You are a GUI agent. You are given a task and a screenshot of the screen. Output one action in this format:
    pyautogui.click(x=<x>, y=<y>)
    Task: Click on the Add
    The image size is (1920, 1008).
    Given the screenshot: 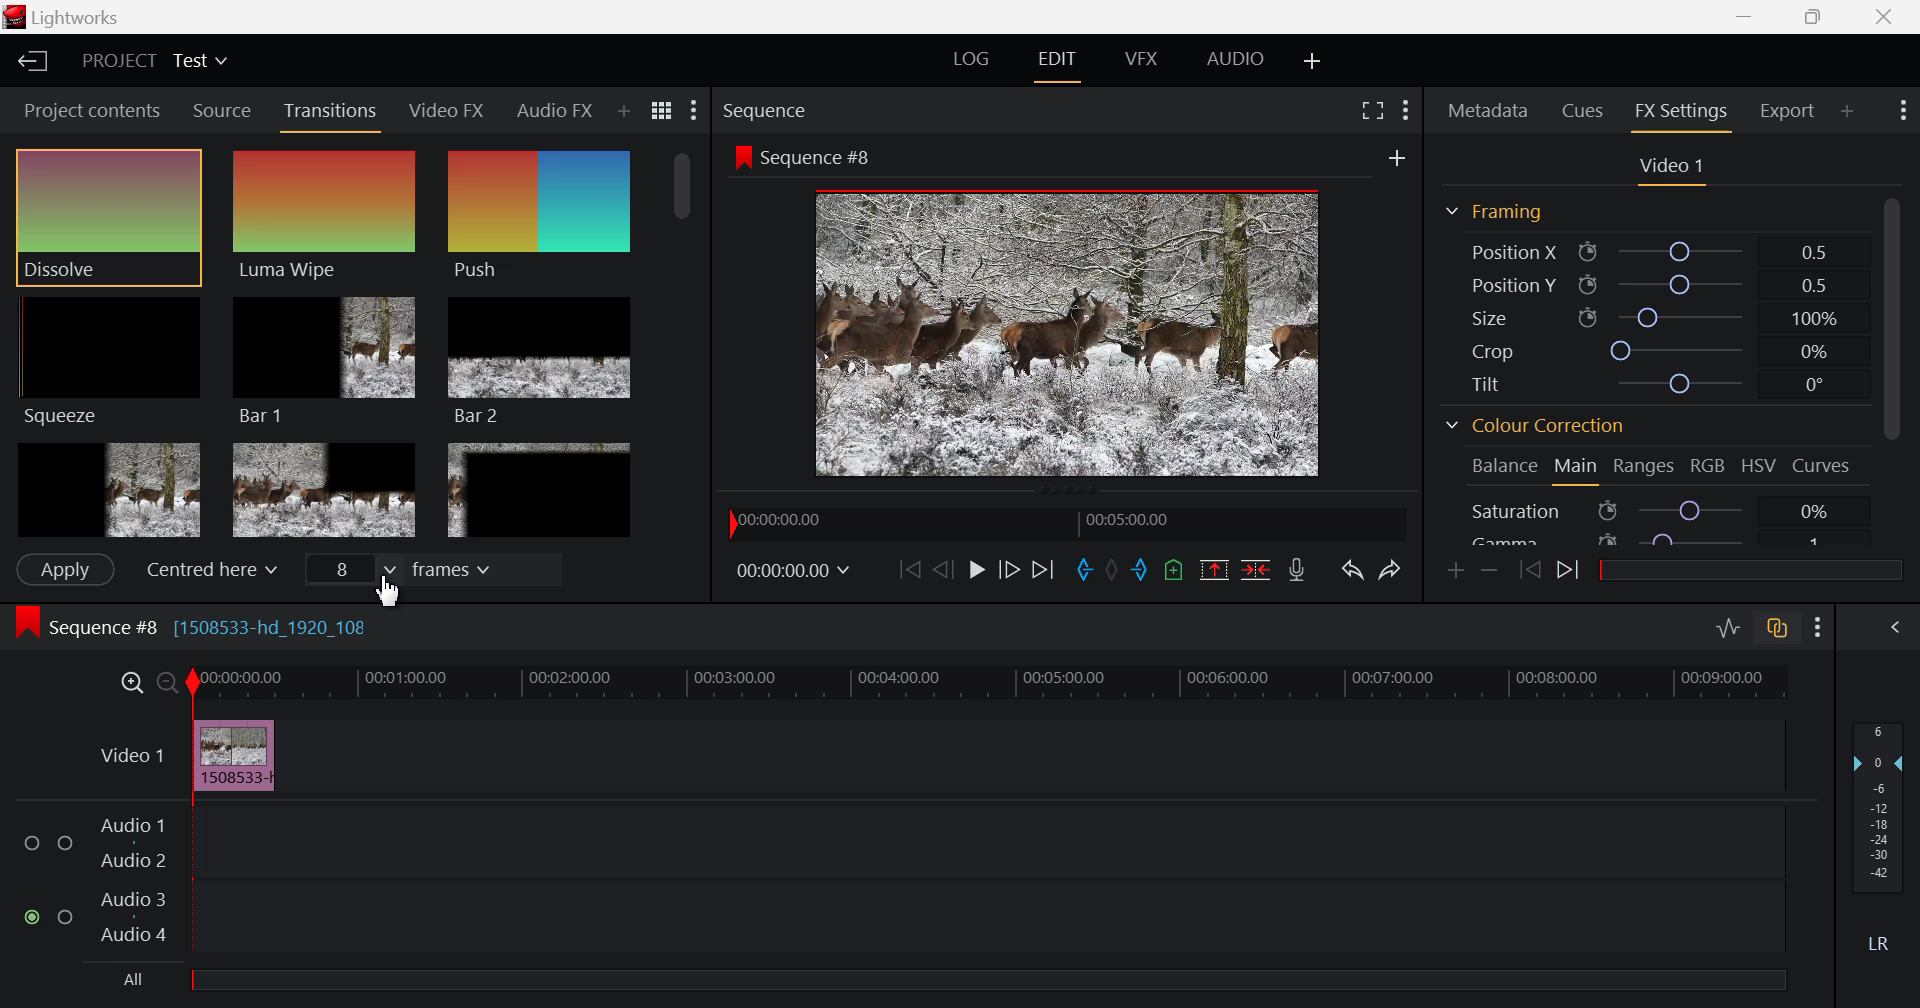 What is the action you would take?
    pyautogui.click(x=1393, y=158)
    